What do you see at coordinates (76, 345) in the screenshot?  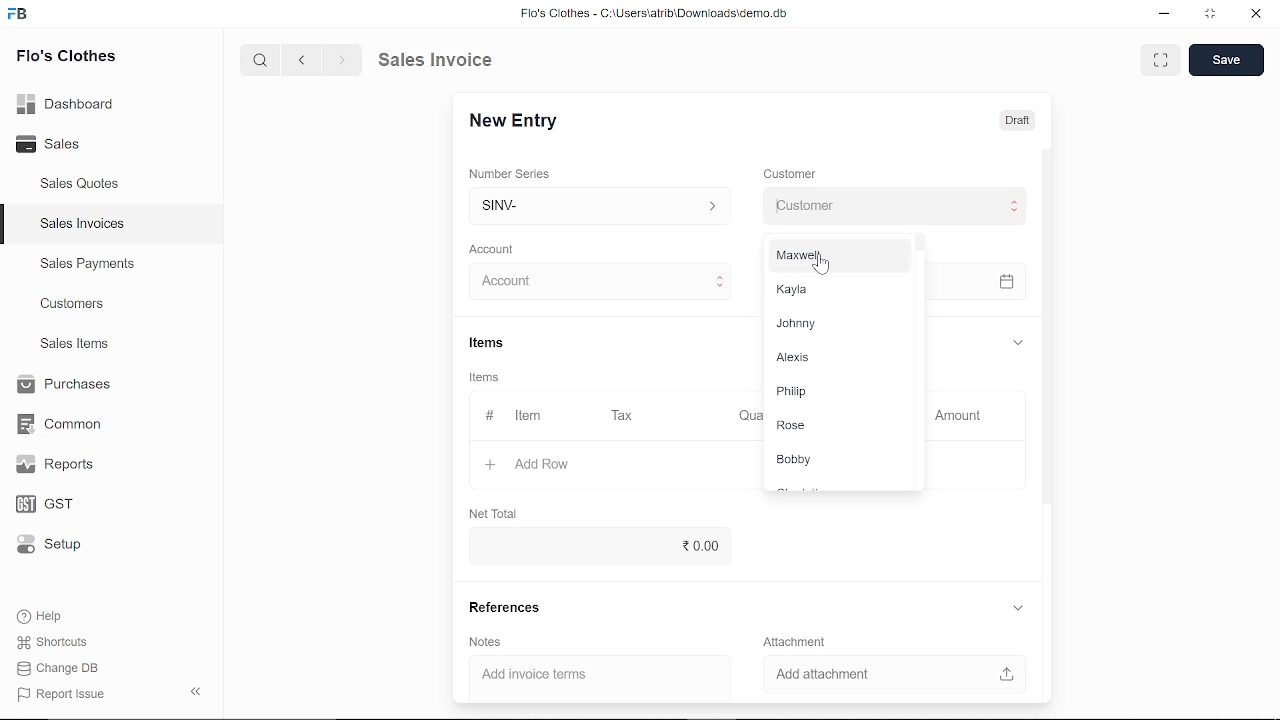 I see `Sales Items.` at bounding box center [76, 345].